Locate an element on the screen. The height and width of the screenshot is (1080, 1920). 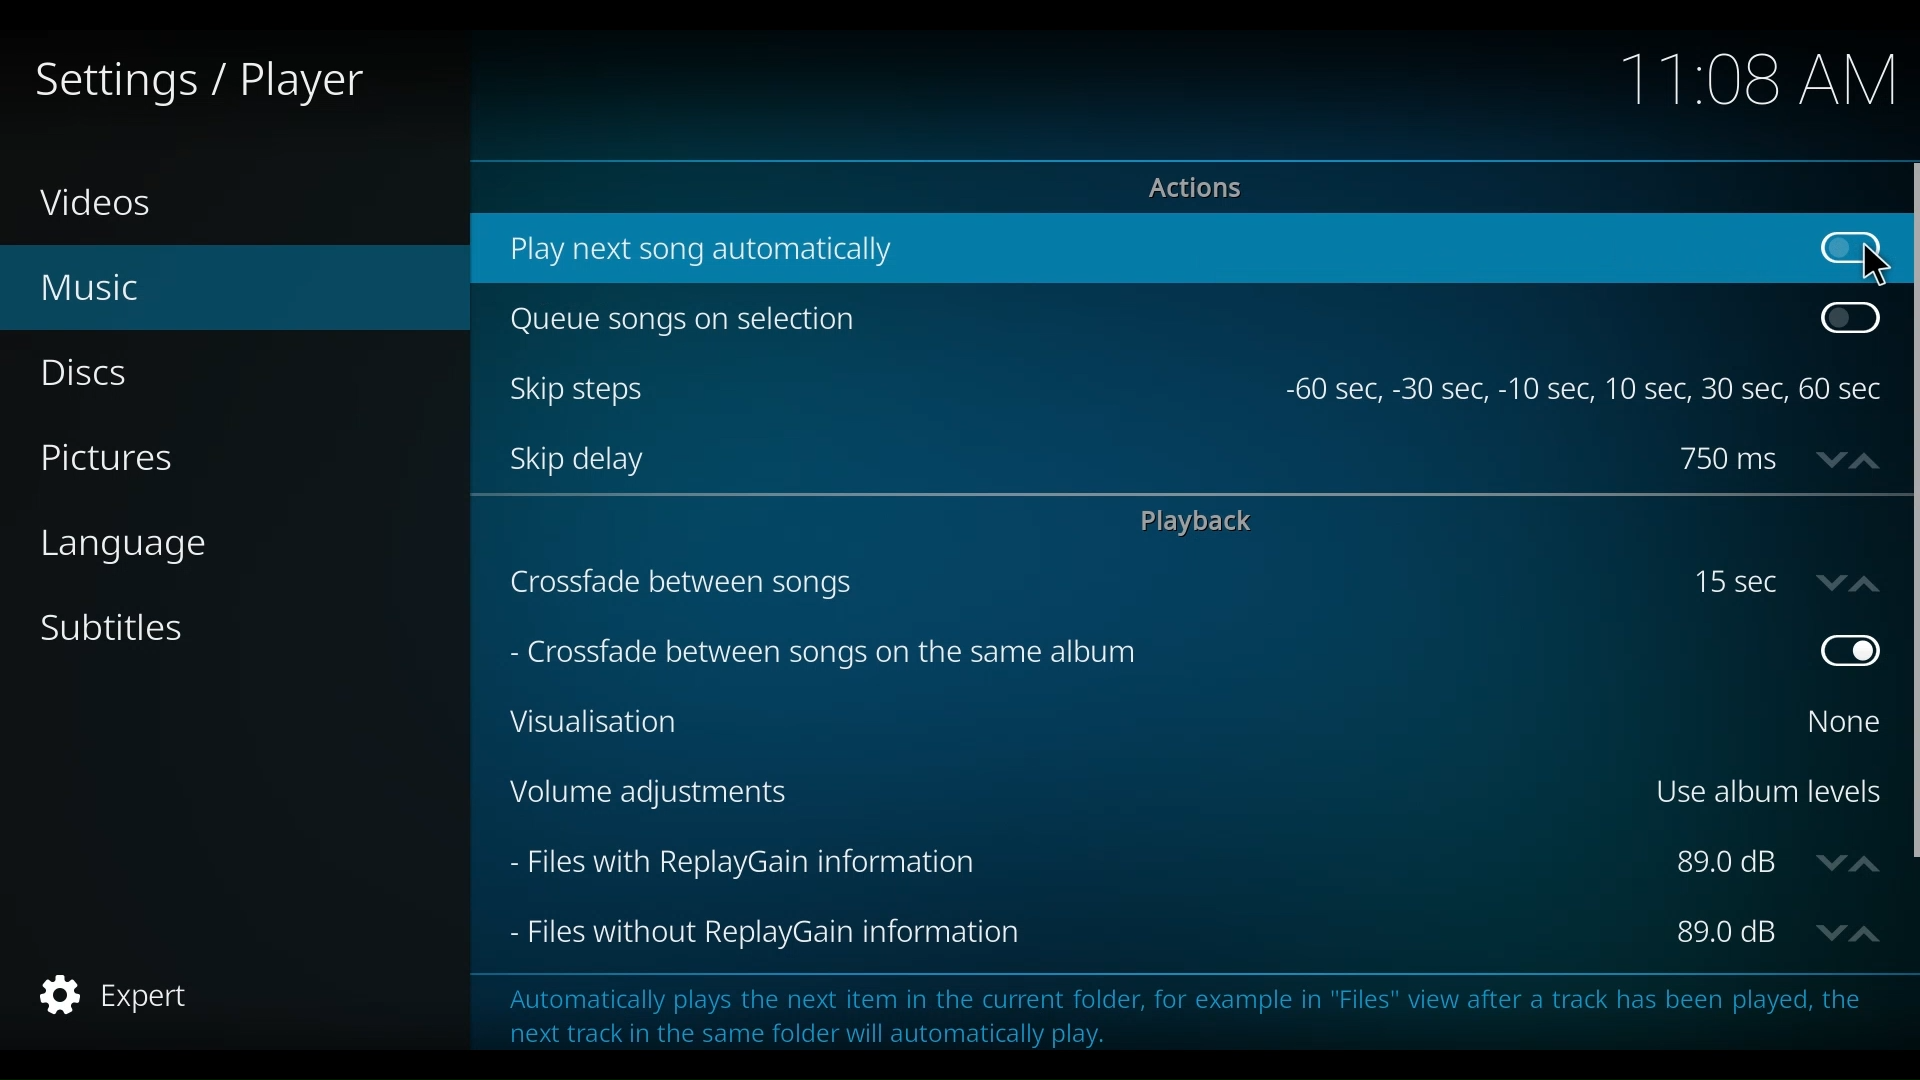
Videos is located at coordinates (105, 204).